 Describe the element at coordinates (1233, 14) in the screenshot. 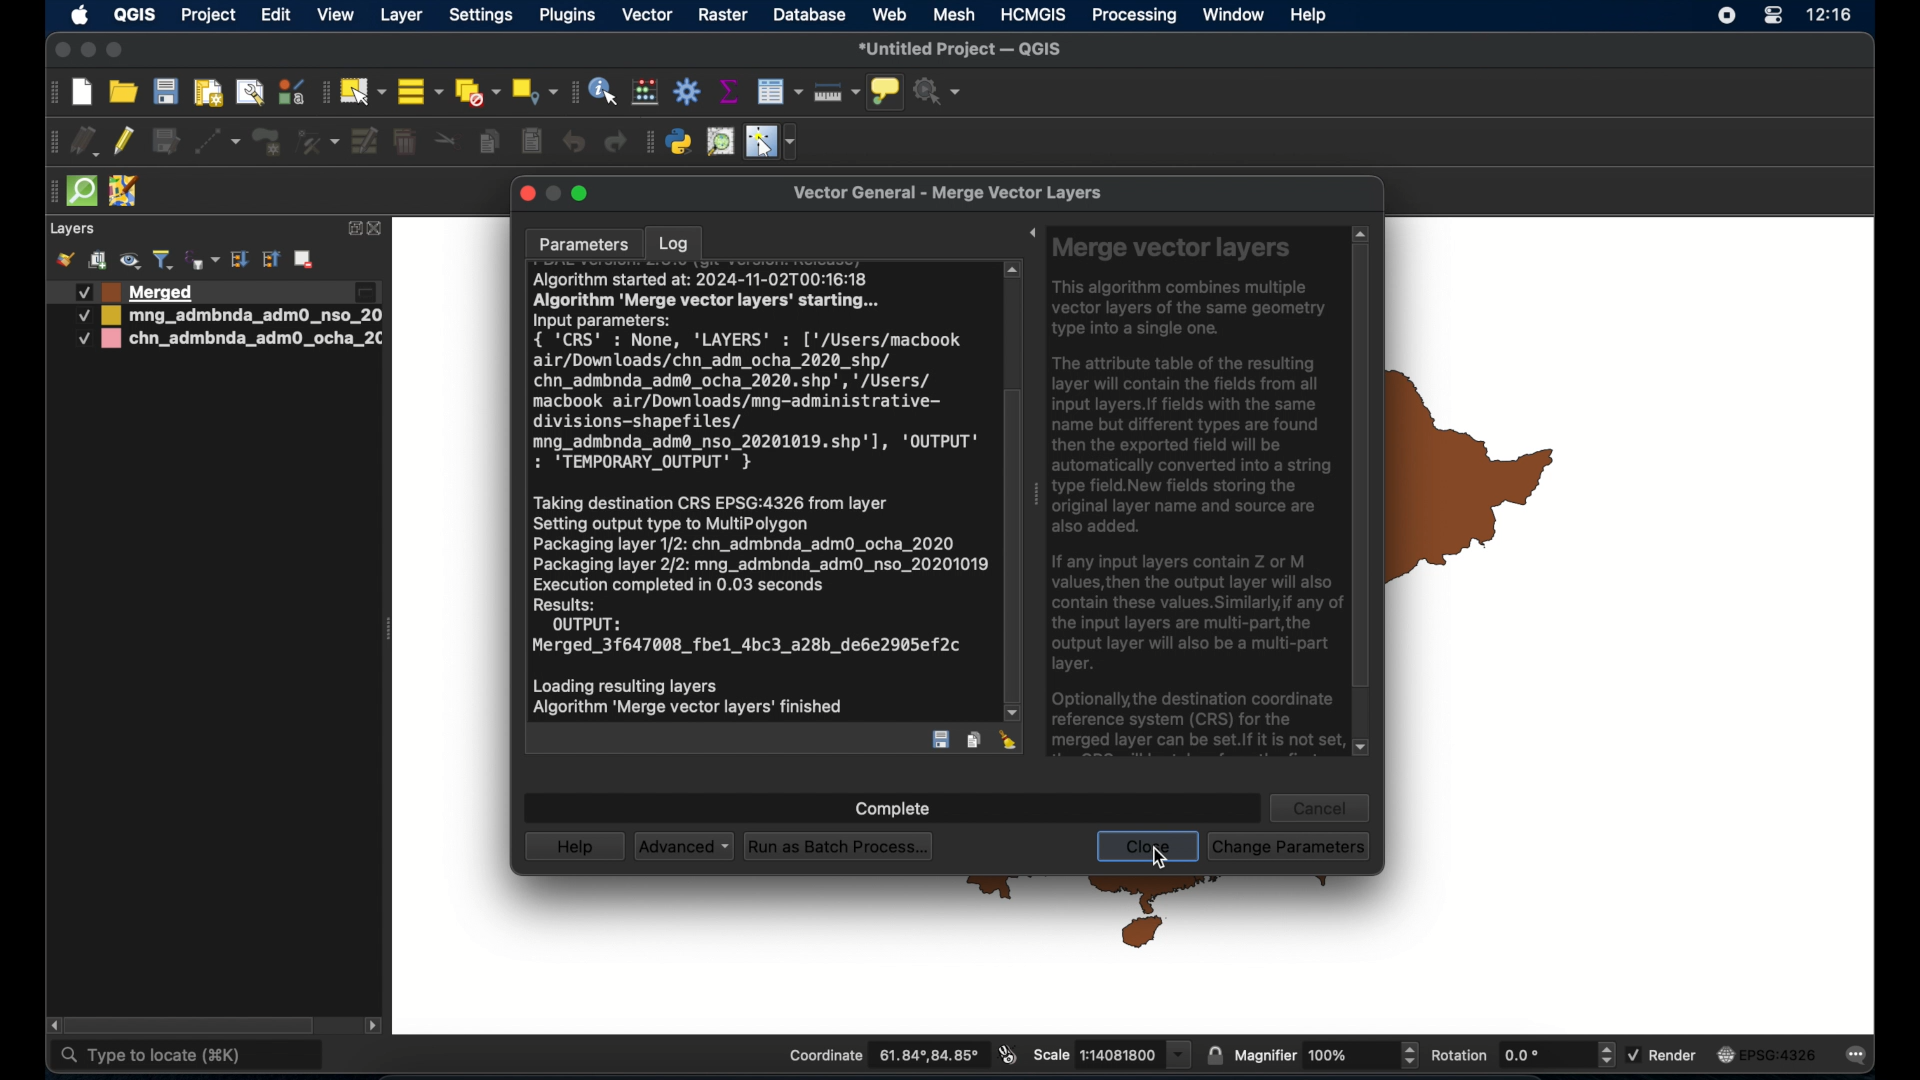

I see `window` at that location.